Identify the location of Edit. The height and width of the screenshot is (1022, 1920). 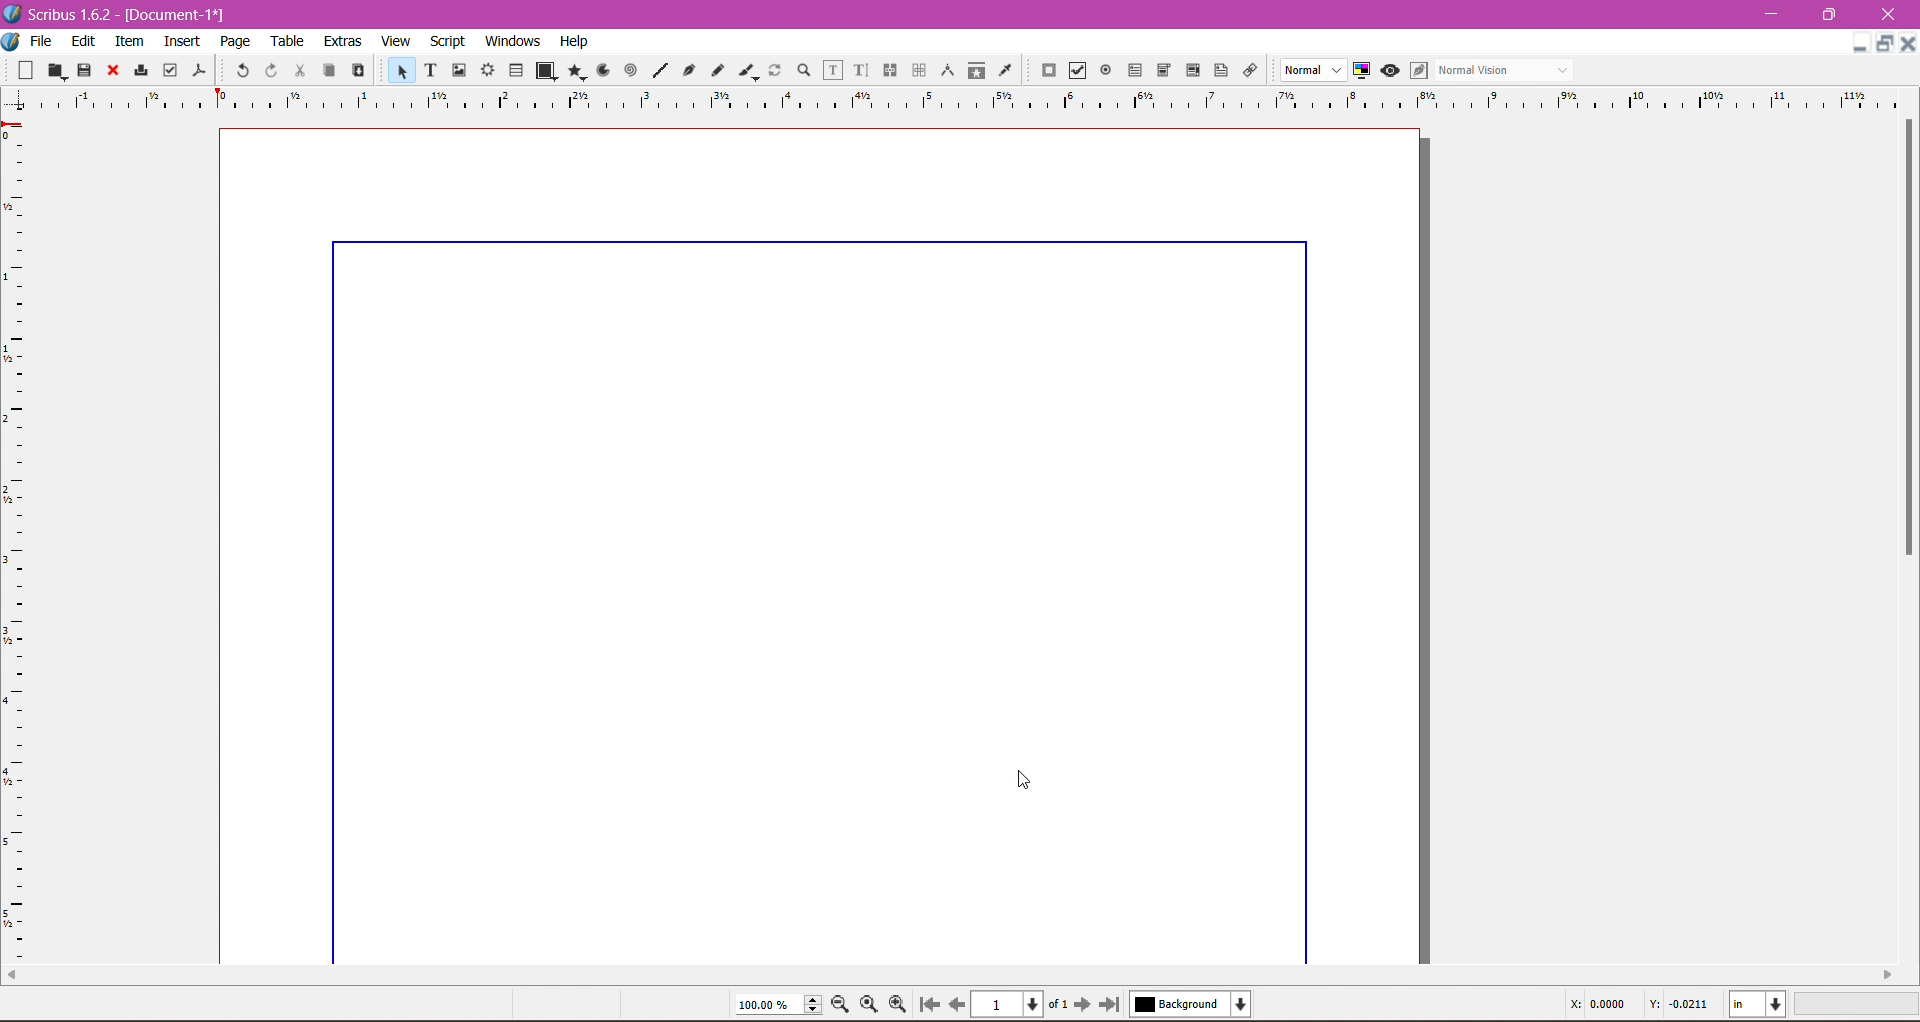
(83, 40).